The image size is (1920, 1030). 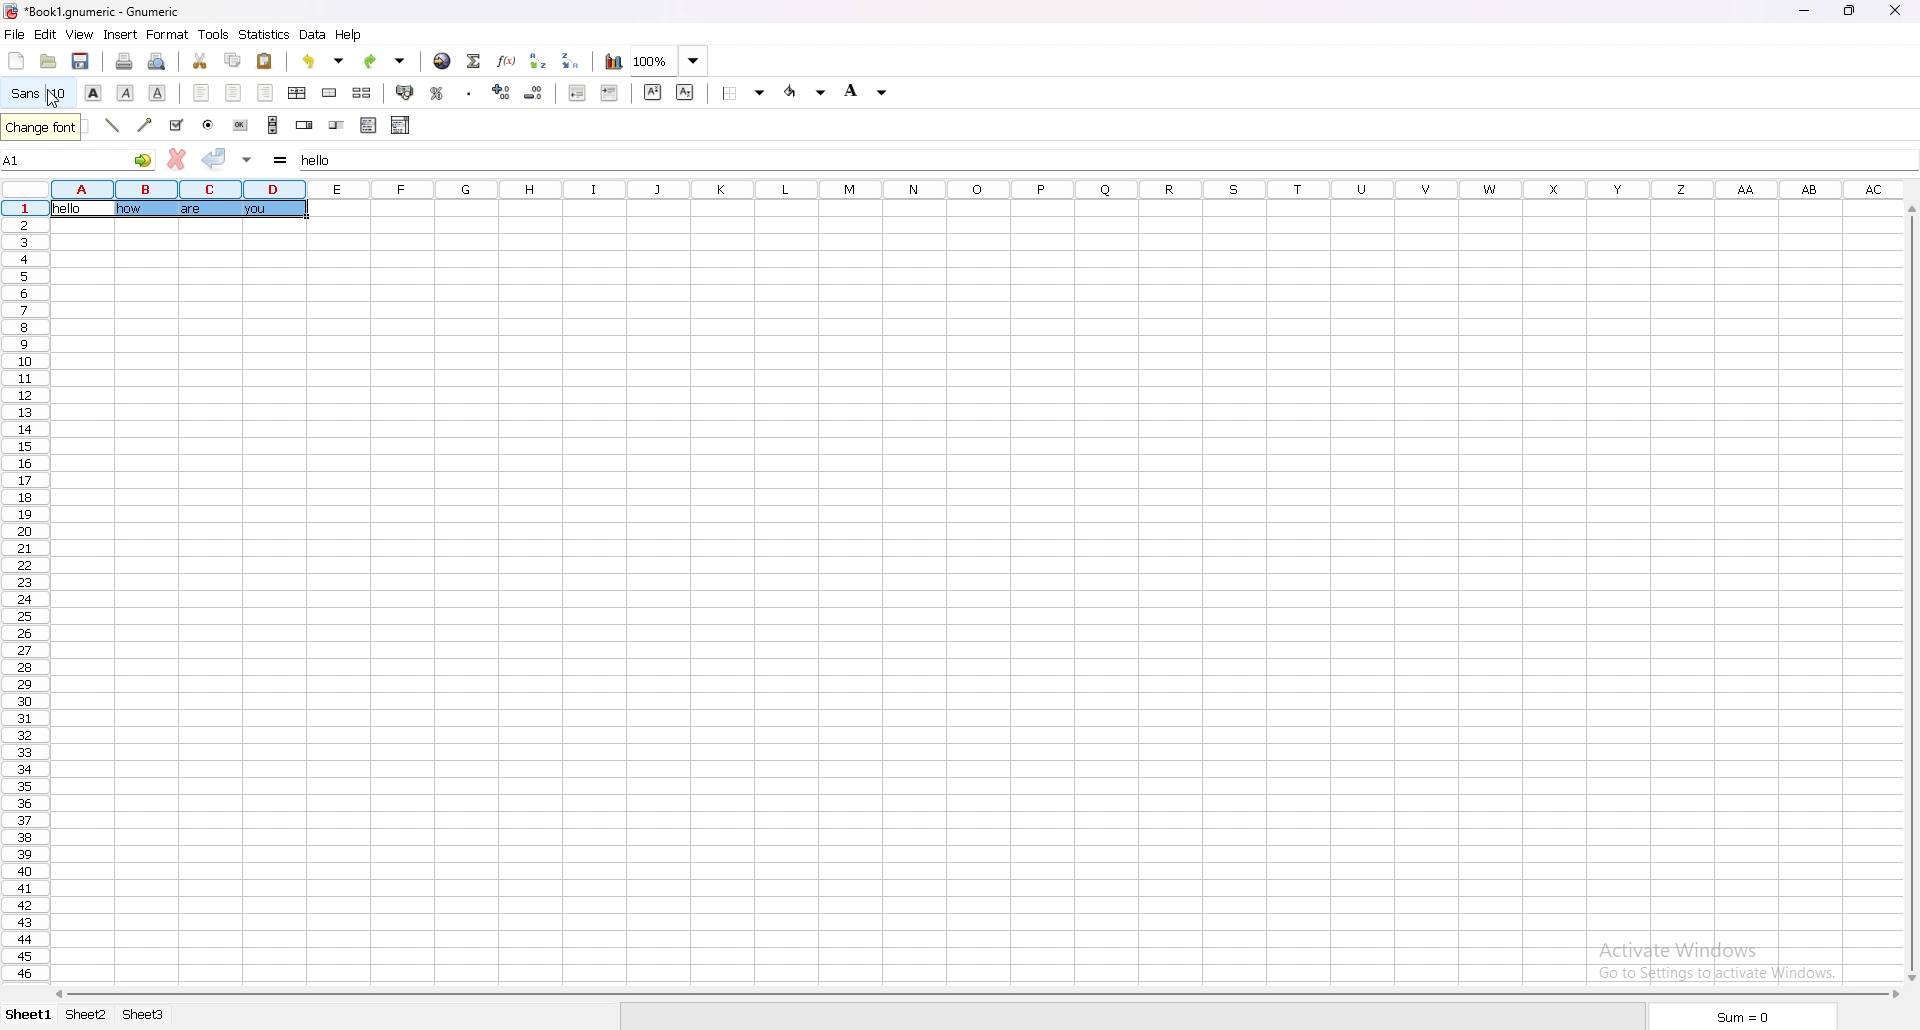 I want to click on merge cells, so click(x=329, y=93).